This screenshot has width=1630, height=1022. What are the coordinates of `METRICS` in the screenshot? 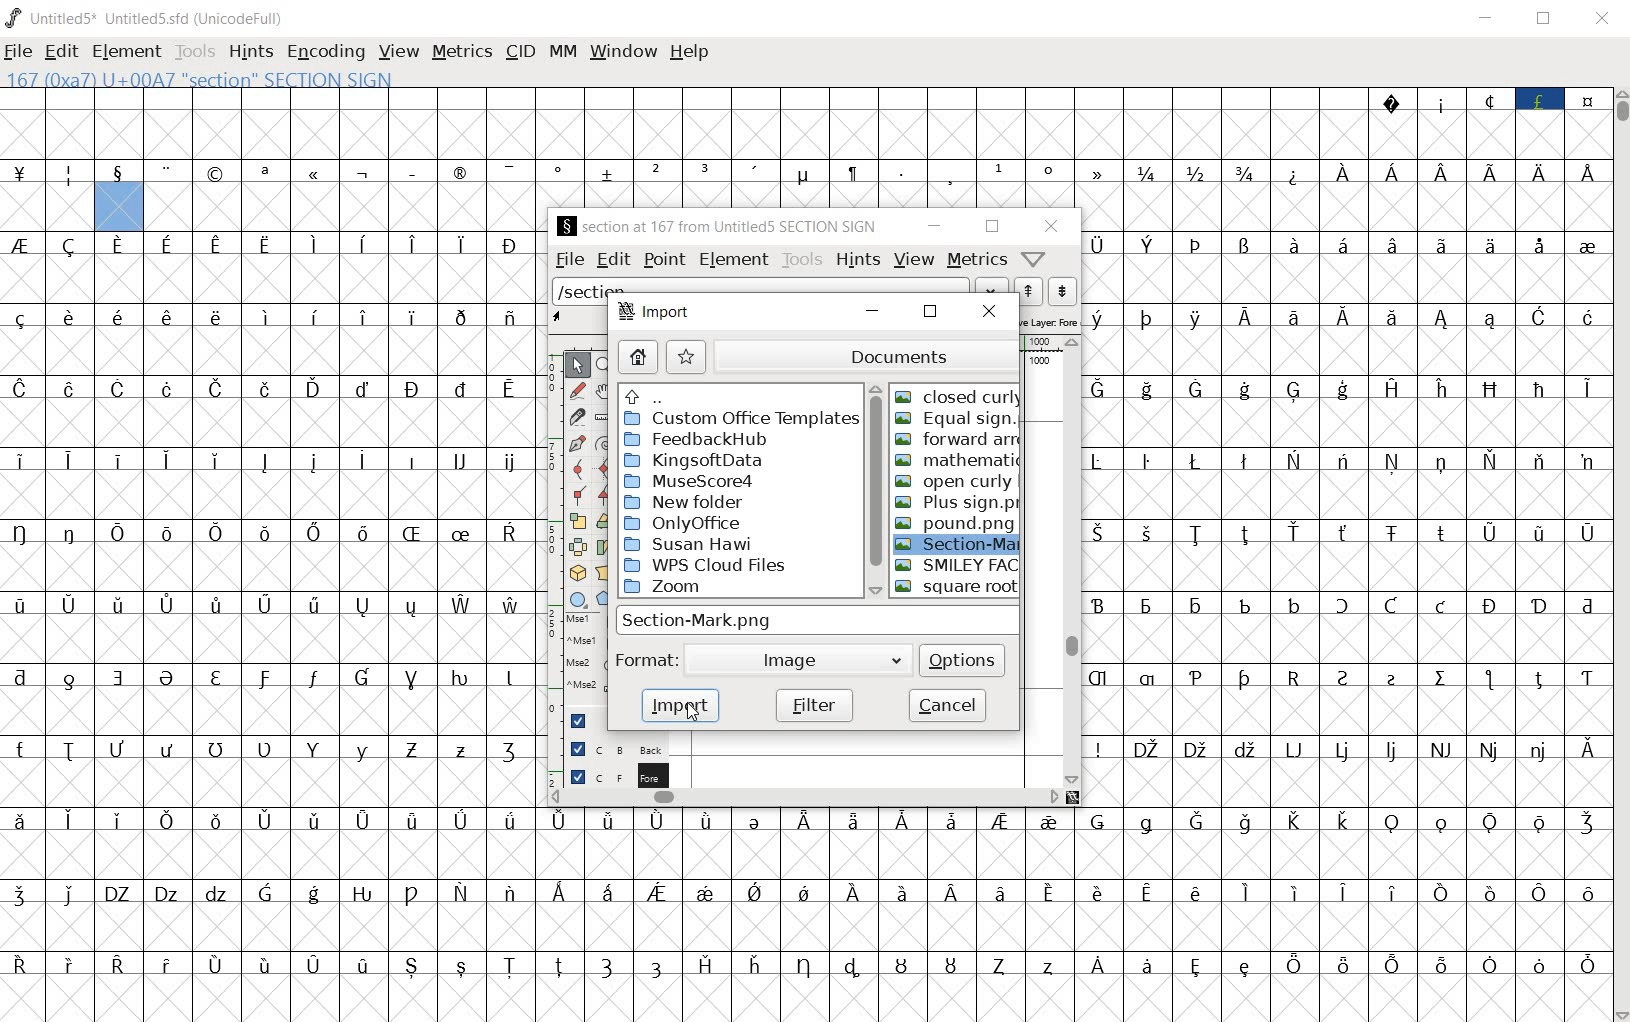 It's located at (464, 53).